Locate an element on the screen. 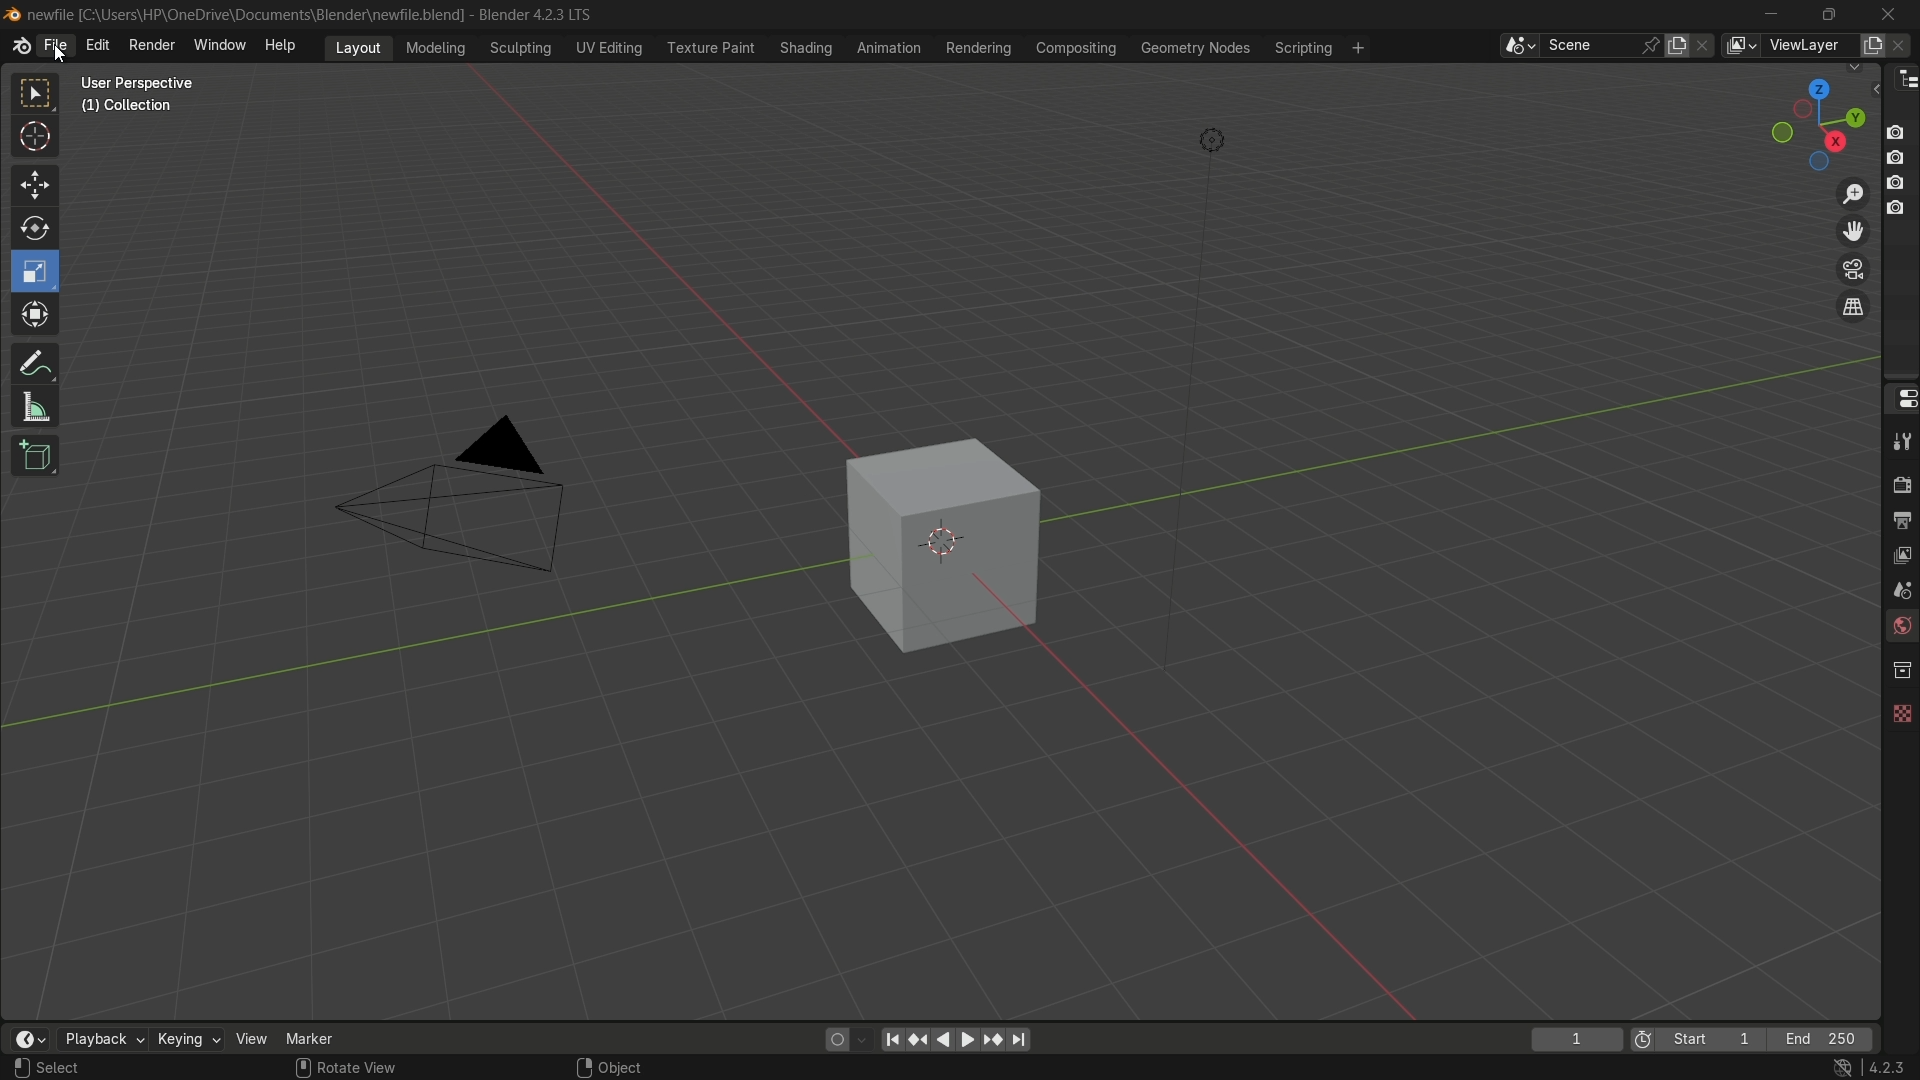  playback is located at coordinates (101, 1039).